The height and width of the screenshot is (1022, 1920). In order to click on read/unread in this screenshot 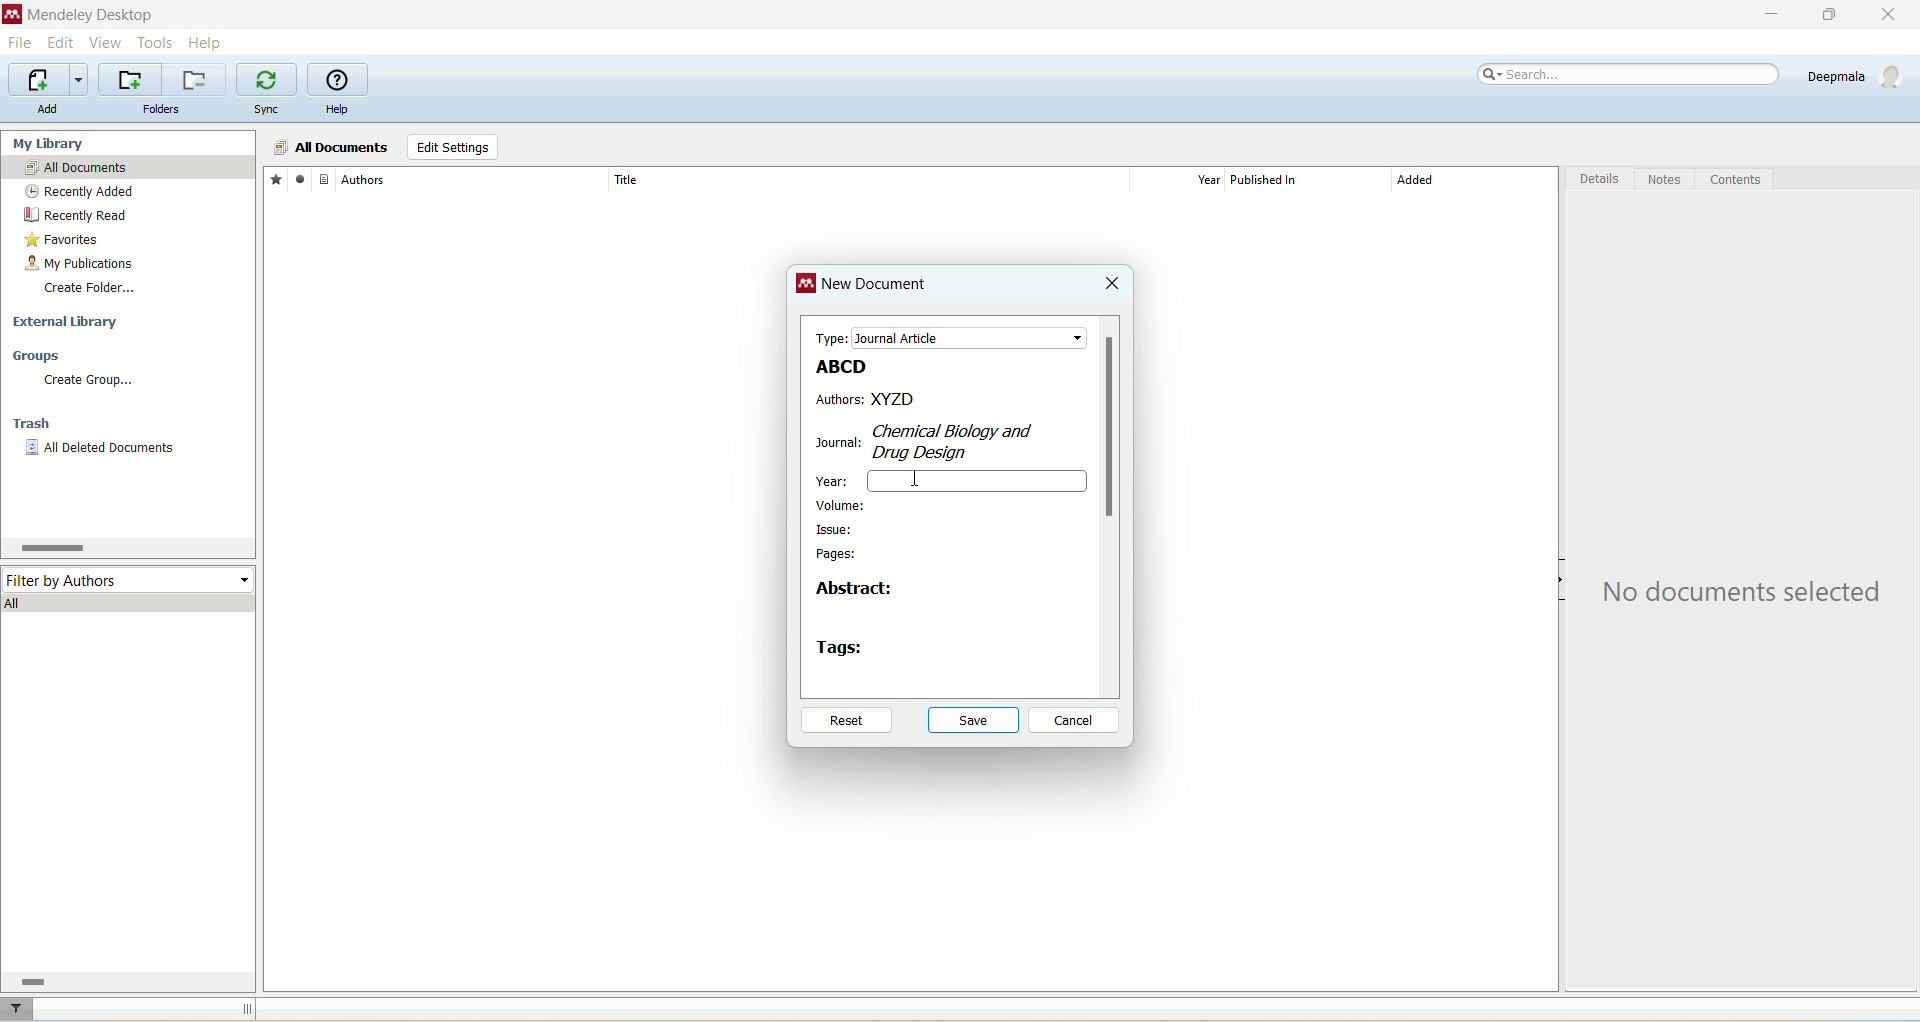, I will do `click(297, 178)`.